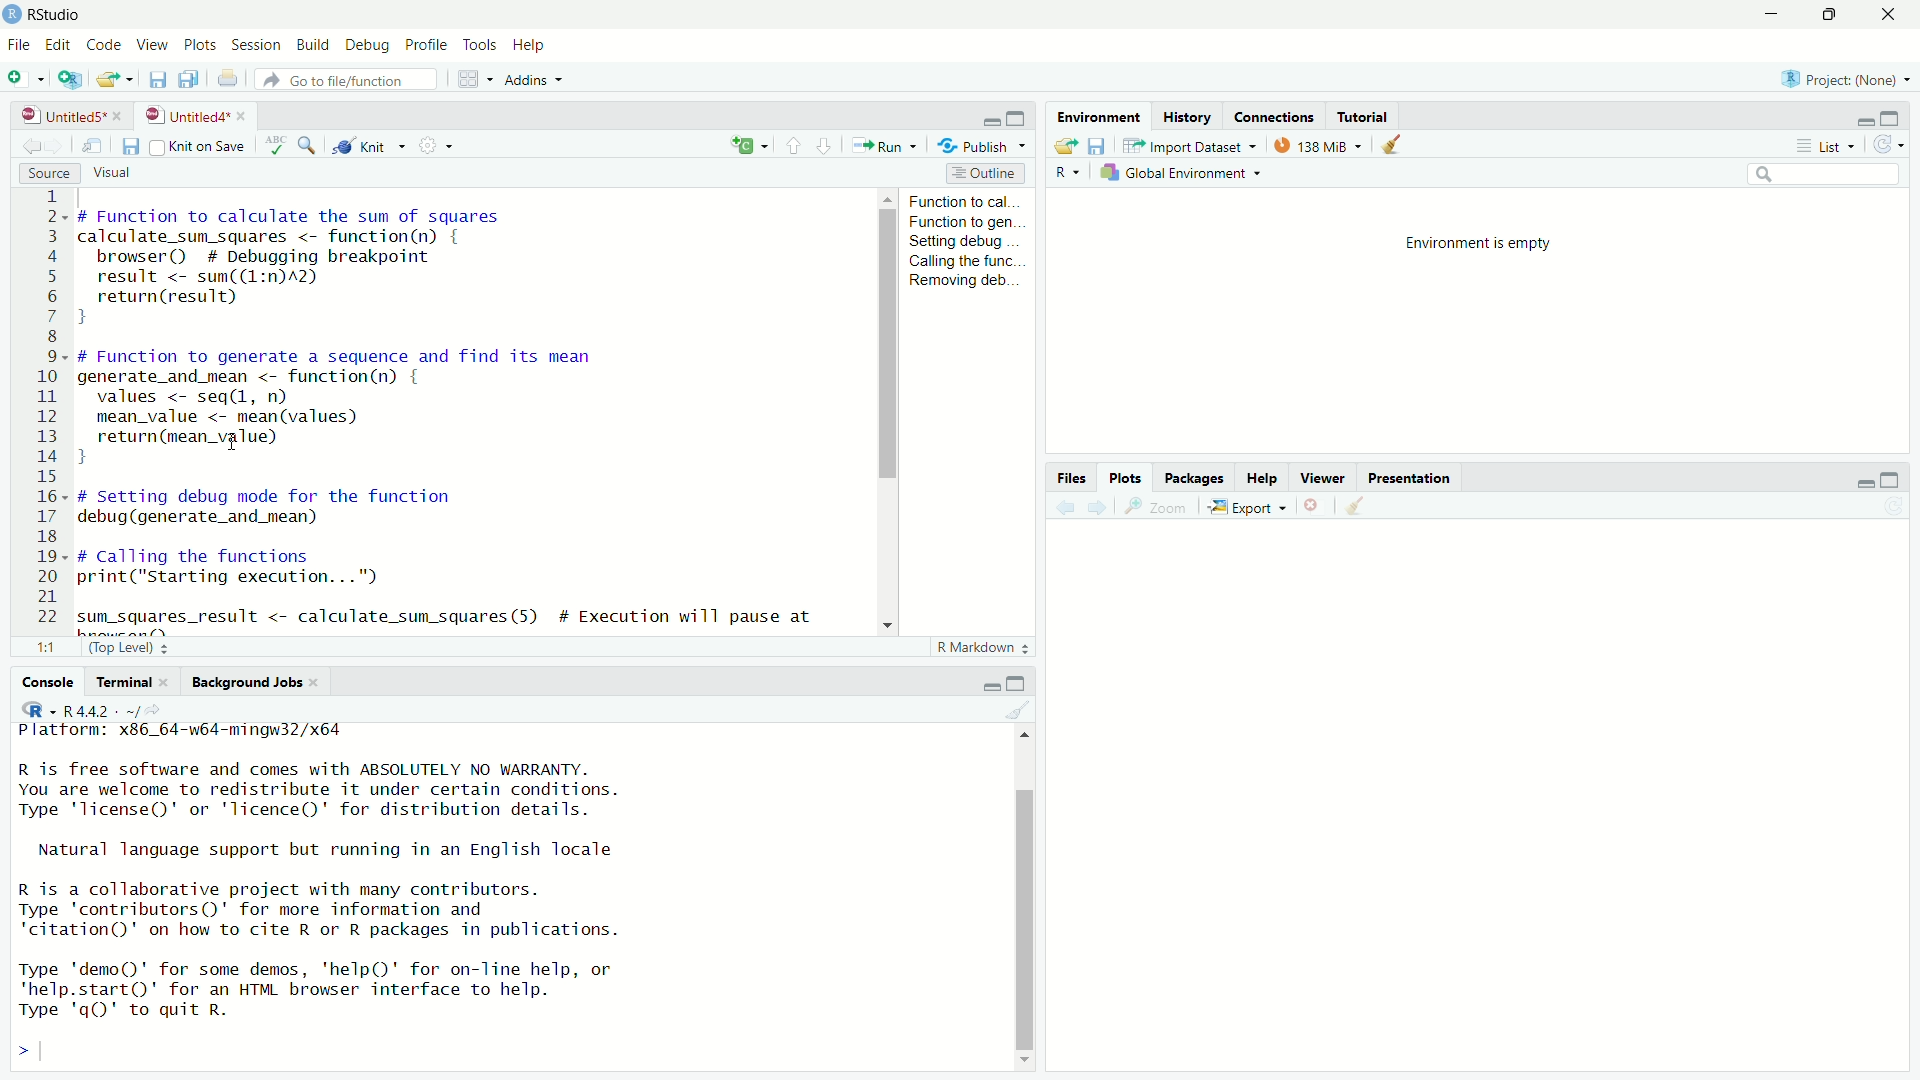 The image size is (1920, 1080). I want to click on language select, so click(30, 710).